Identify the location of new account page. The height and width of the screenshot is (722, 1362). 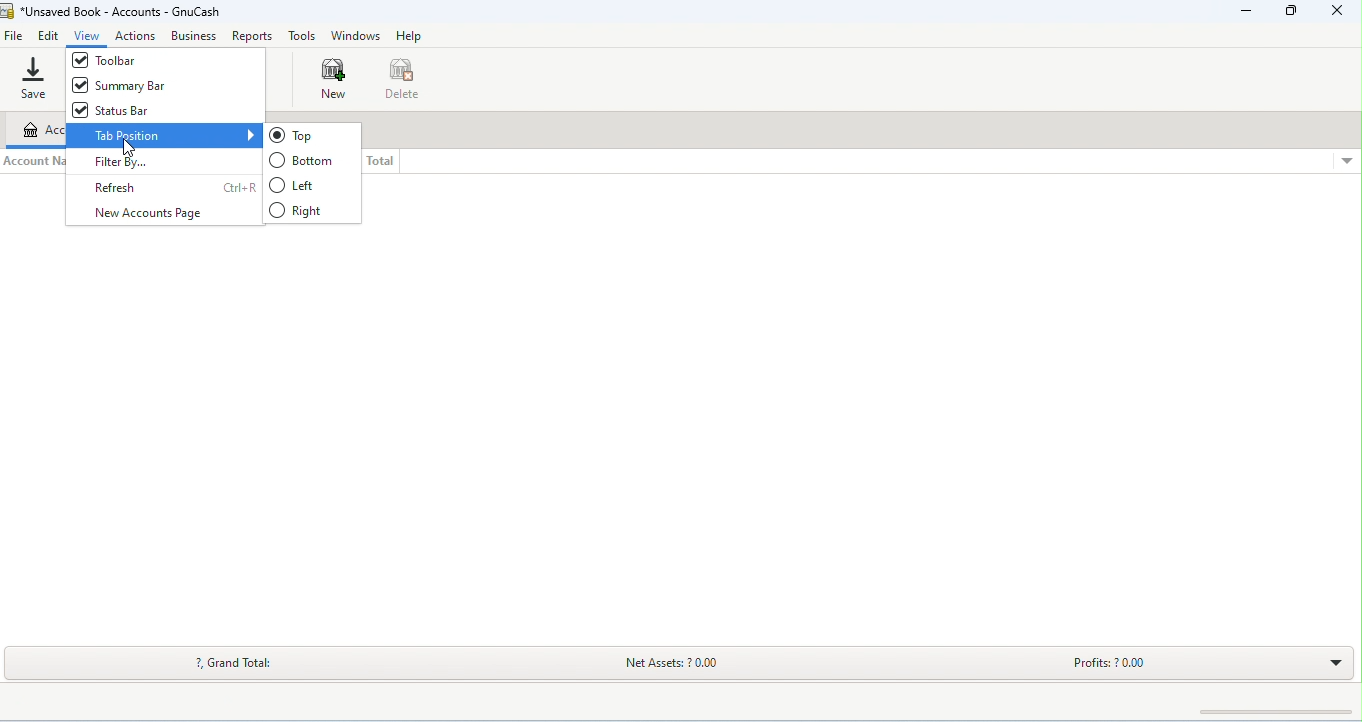
(157, 213).